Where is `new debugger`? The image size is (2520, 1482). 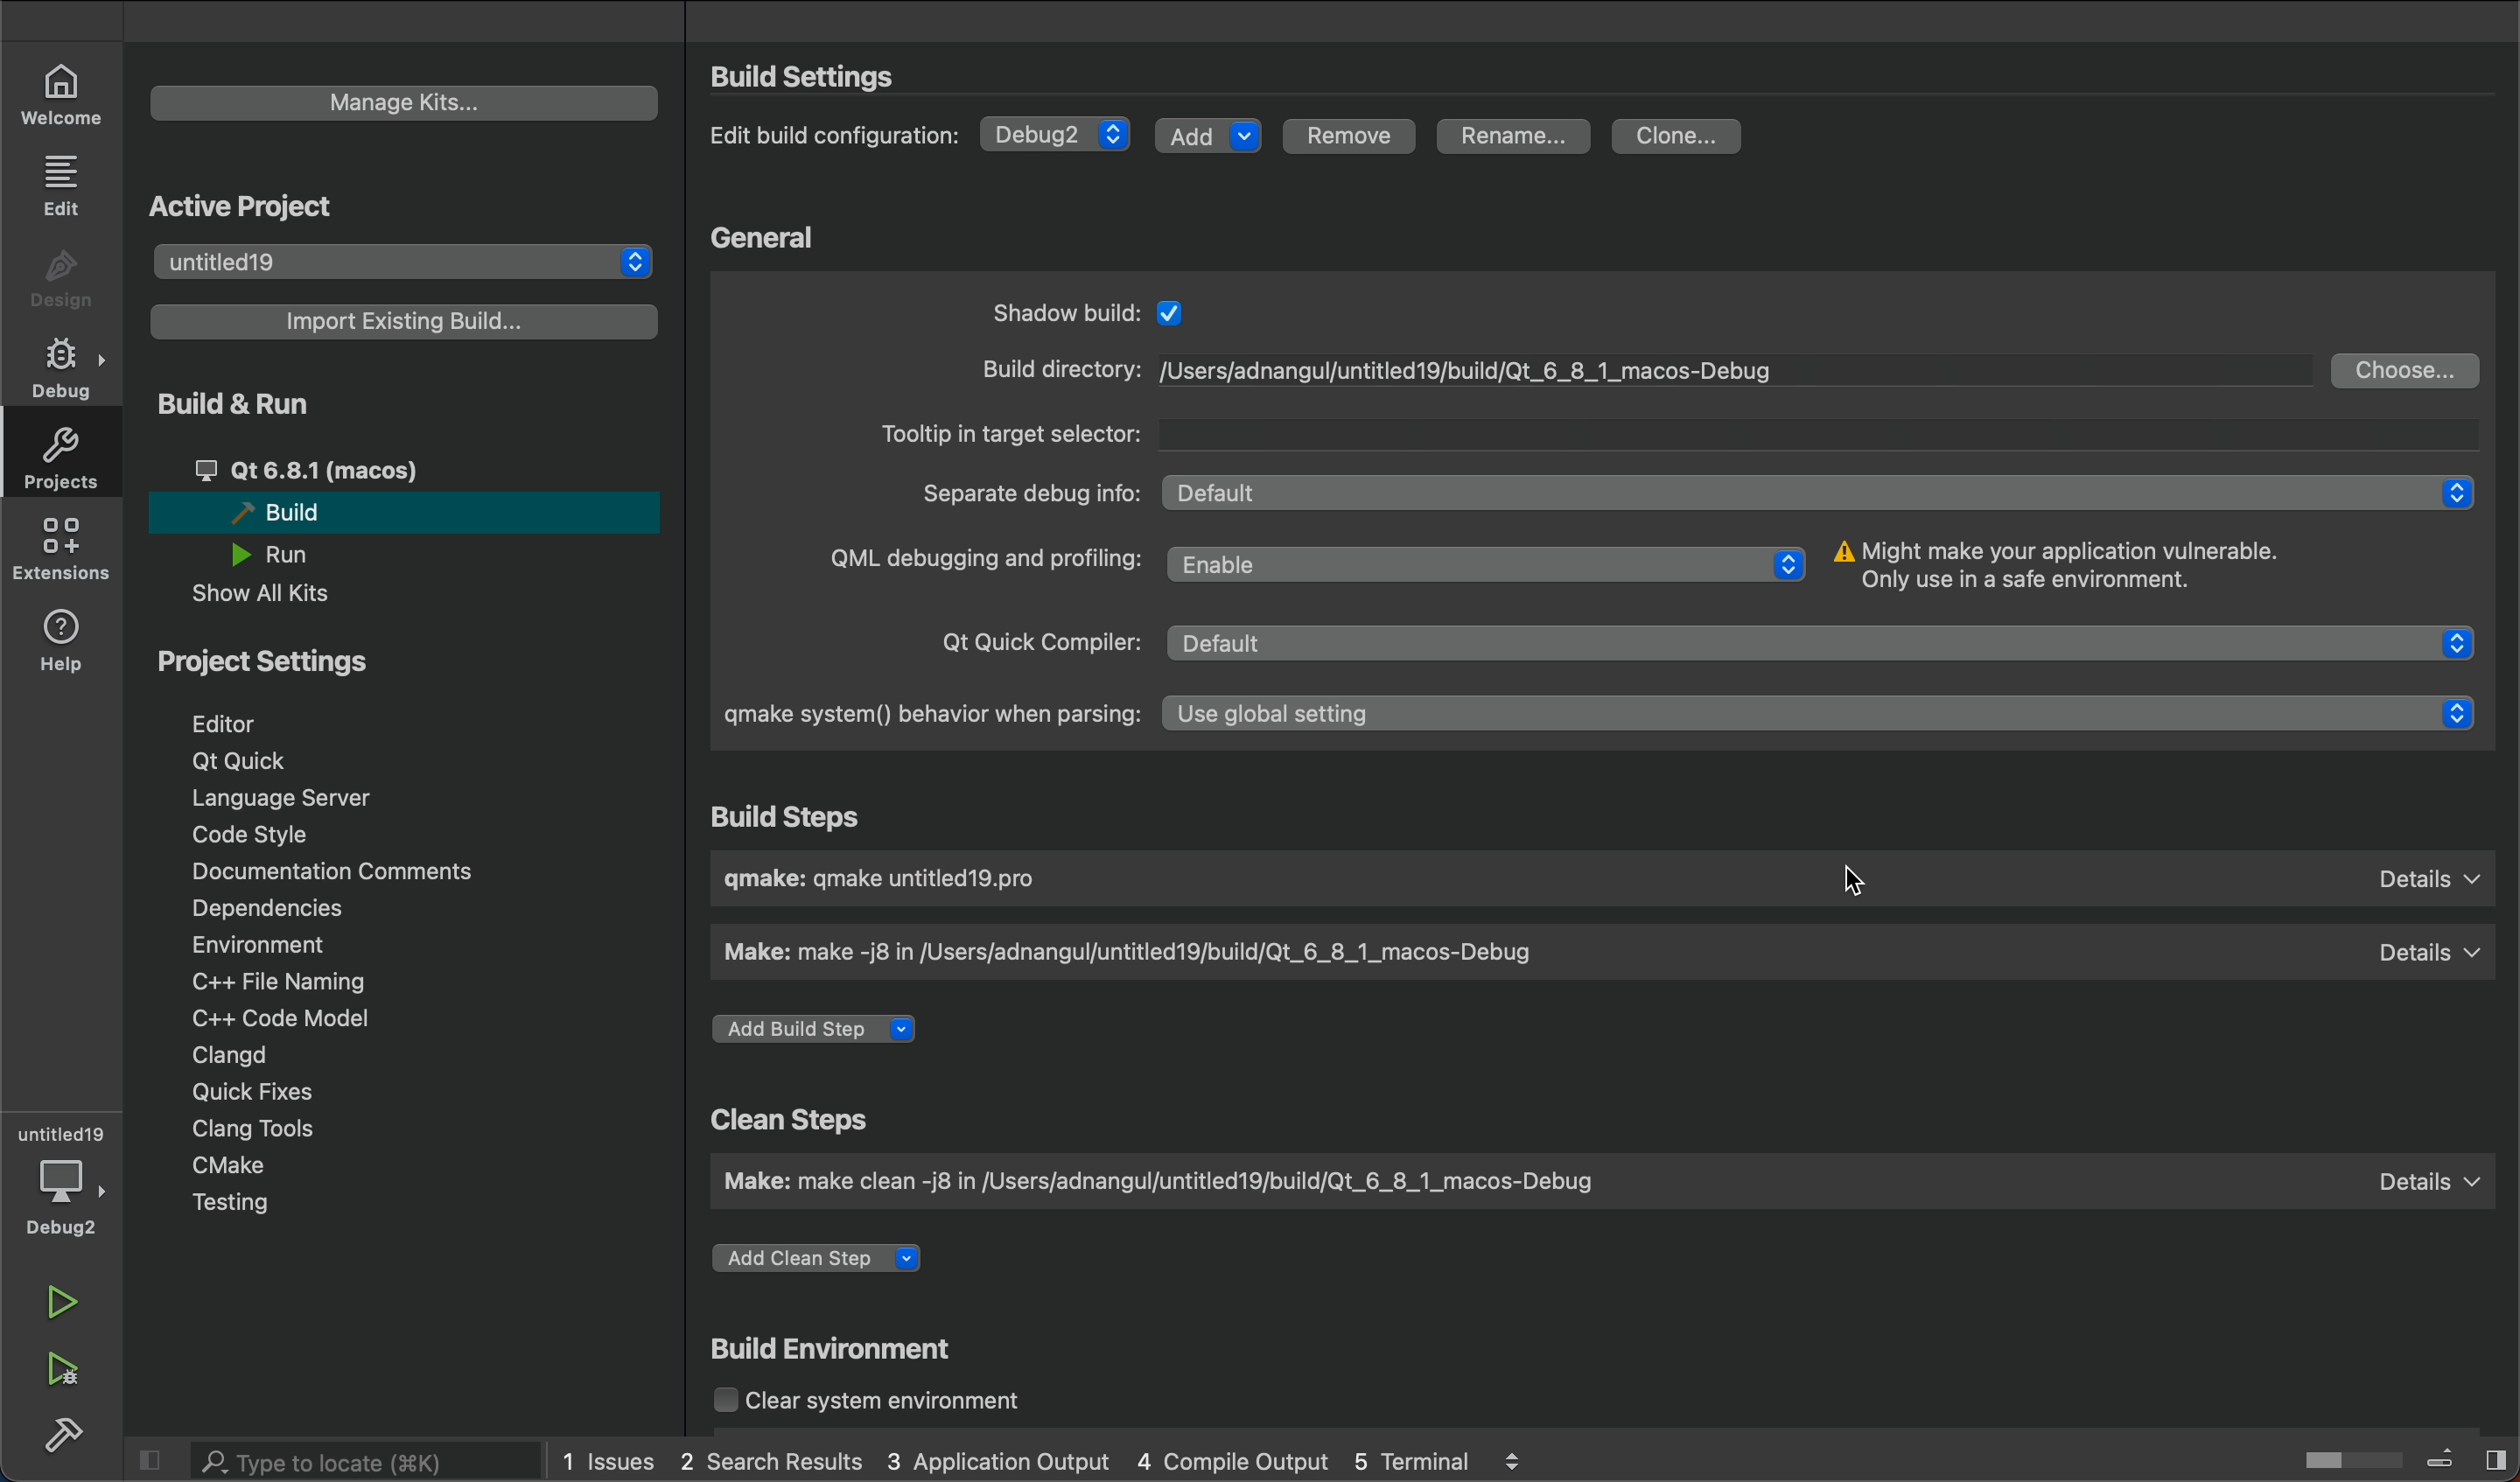 new debugger is located at coordinates (1487, 373).